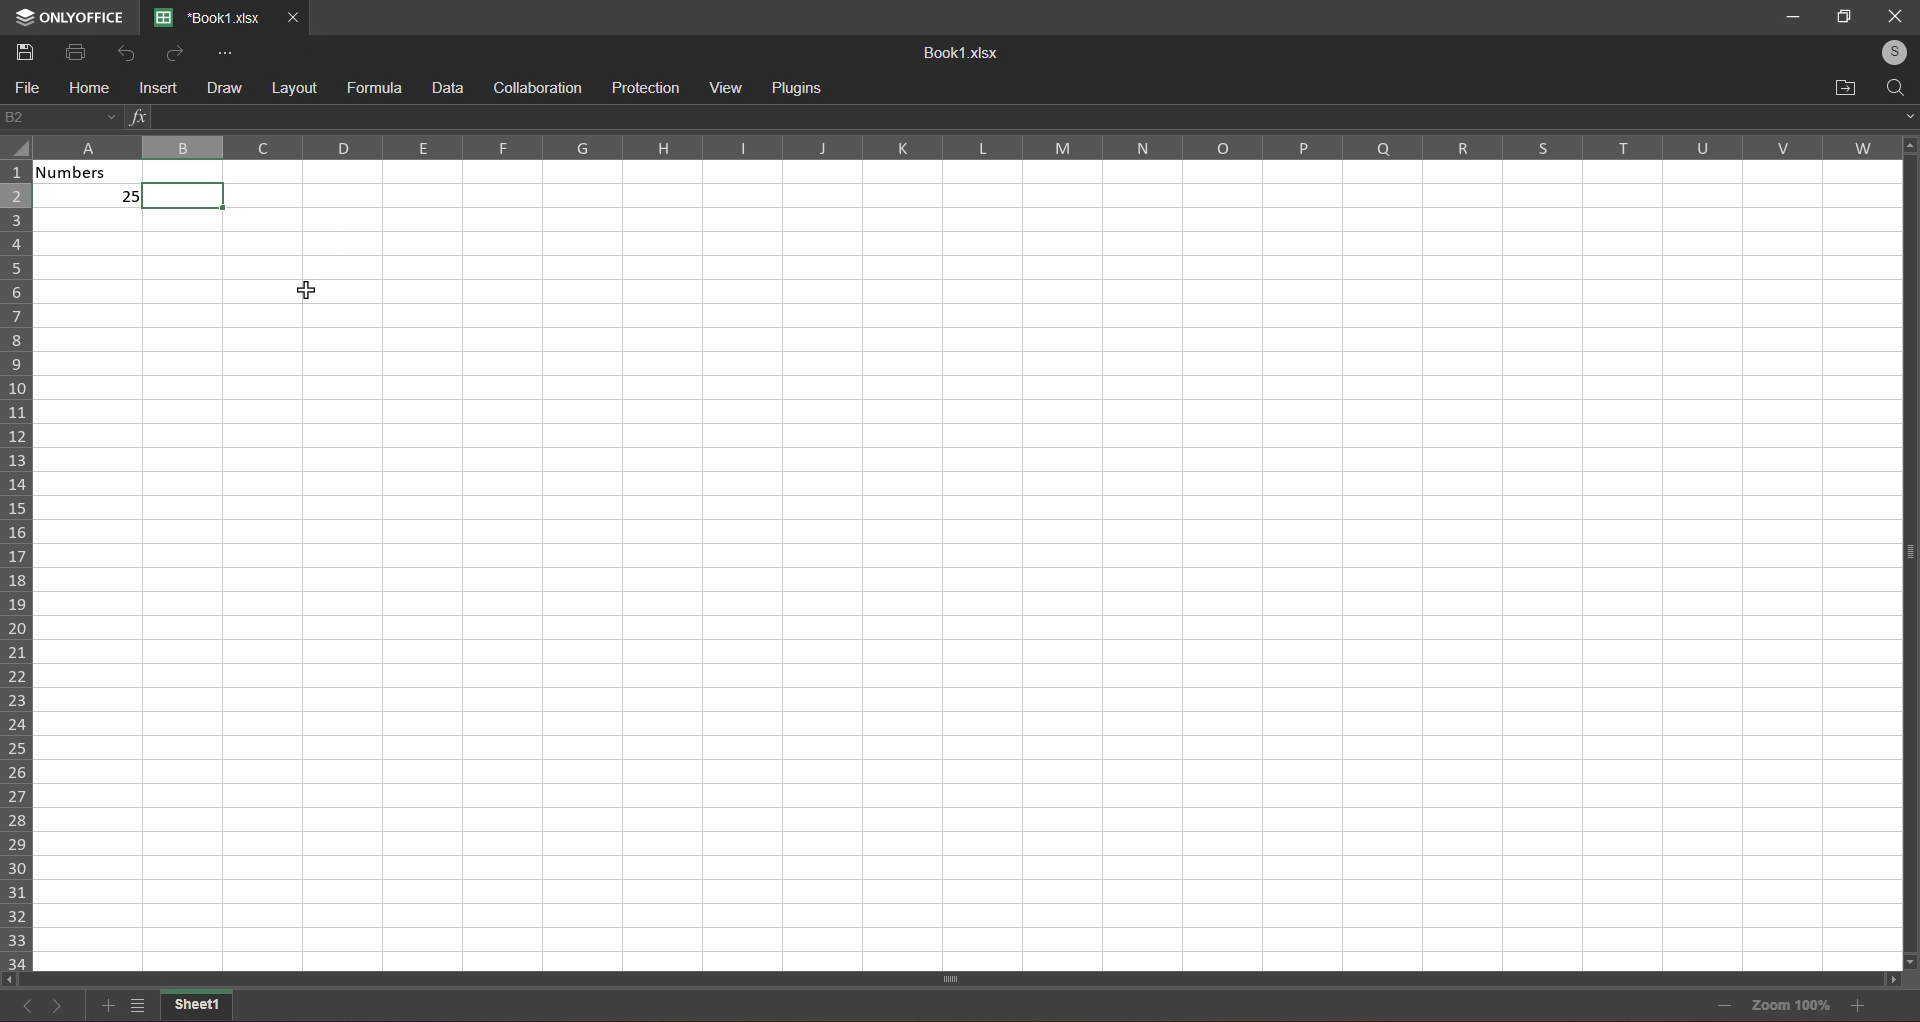 The image size is (1920, 1022). What do you see at coordinates (1893, 16) in the screenshot?
I see `close` at bounding box center [1893, 16].